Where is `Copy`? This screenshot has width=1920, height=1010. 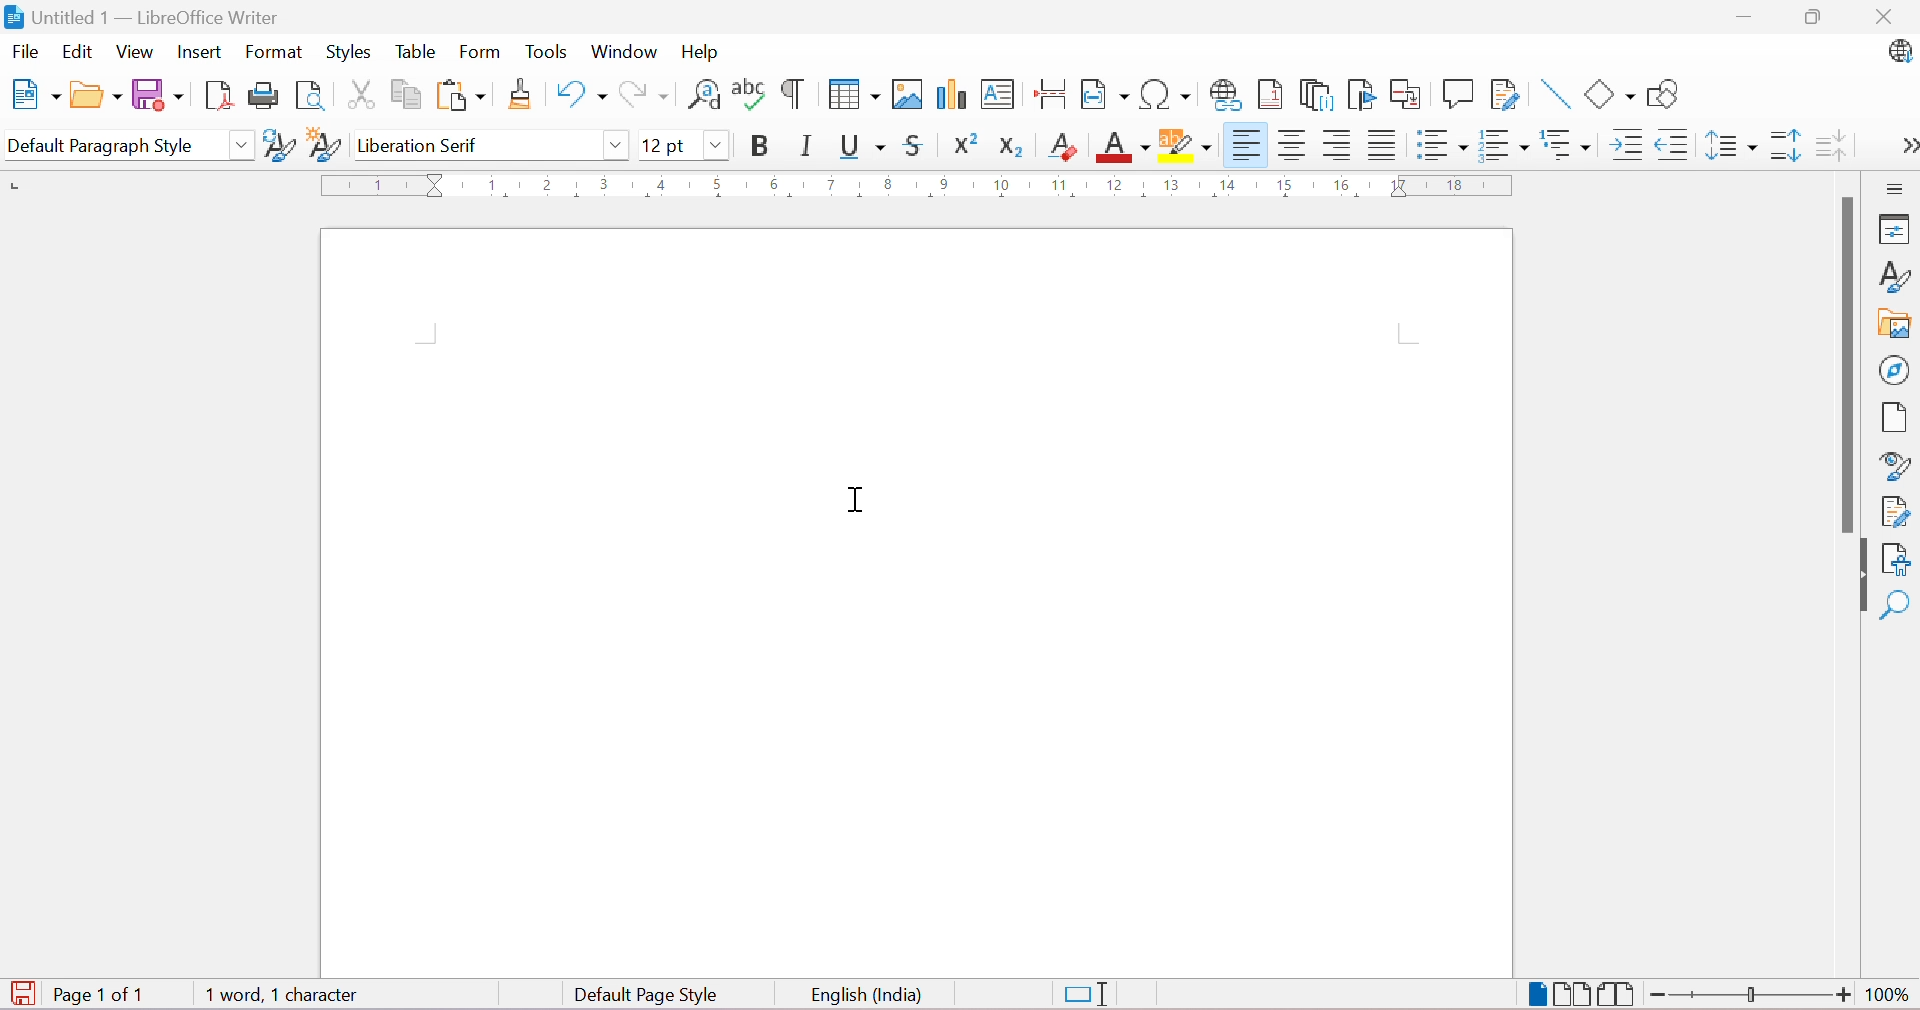
Copy is located at coordinates (403, 92).